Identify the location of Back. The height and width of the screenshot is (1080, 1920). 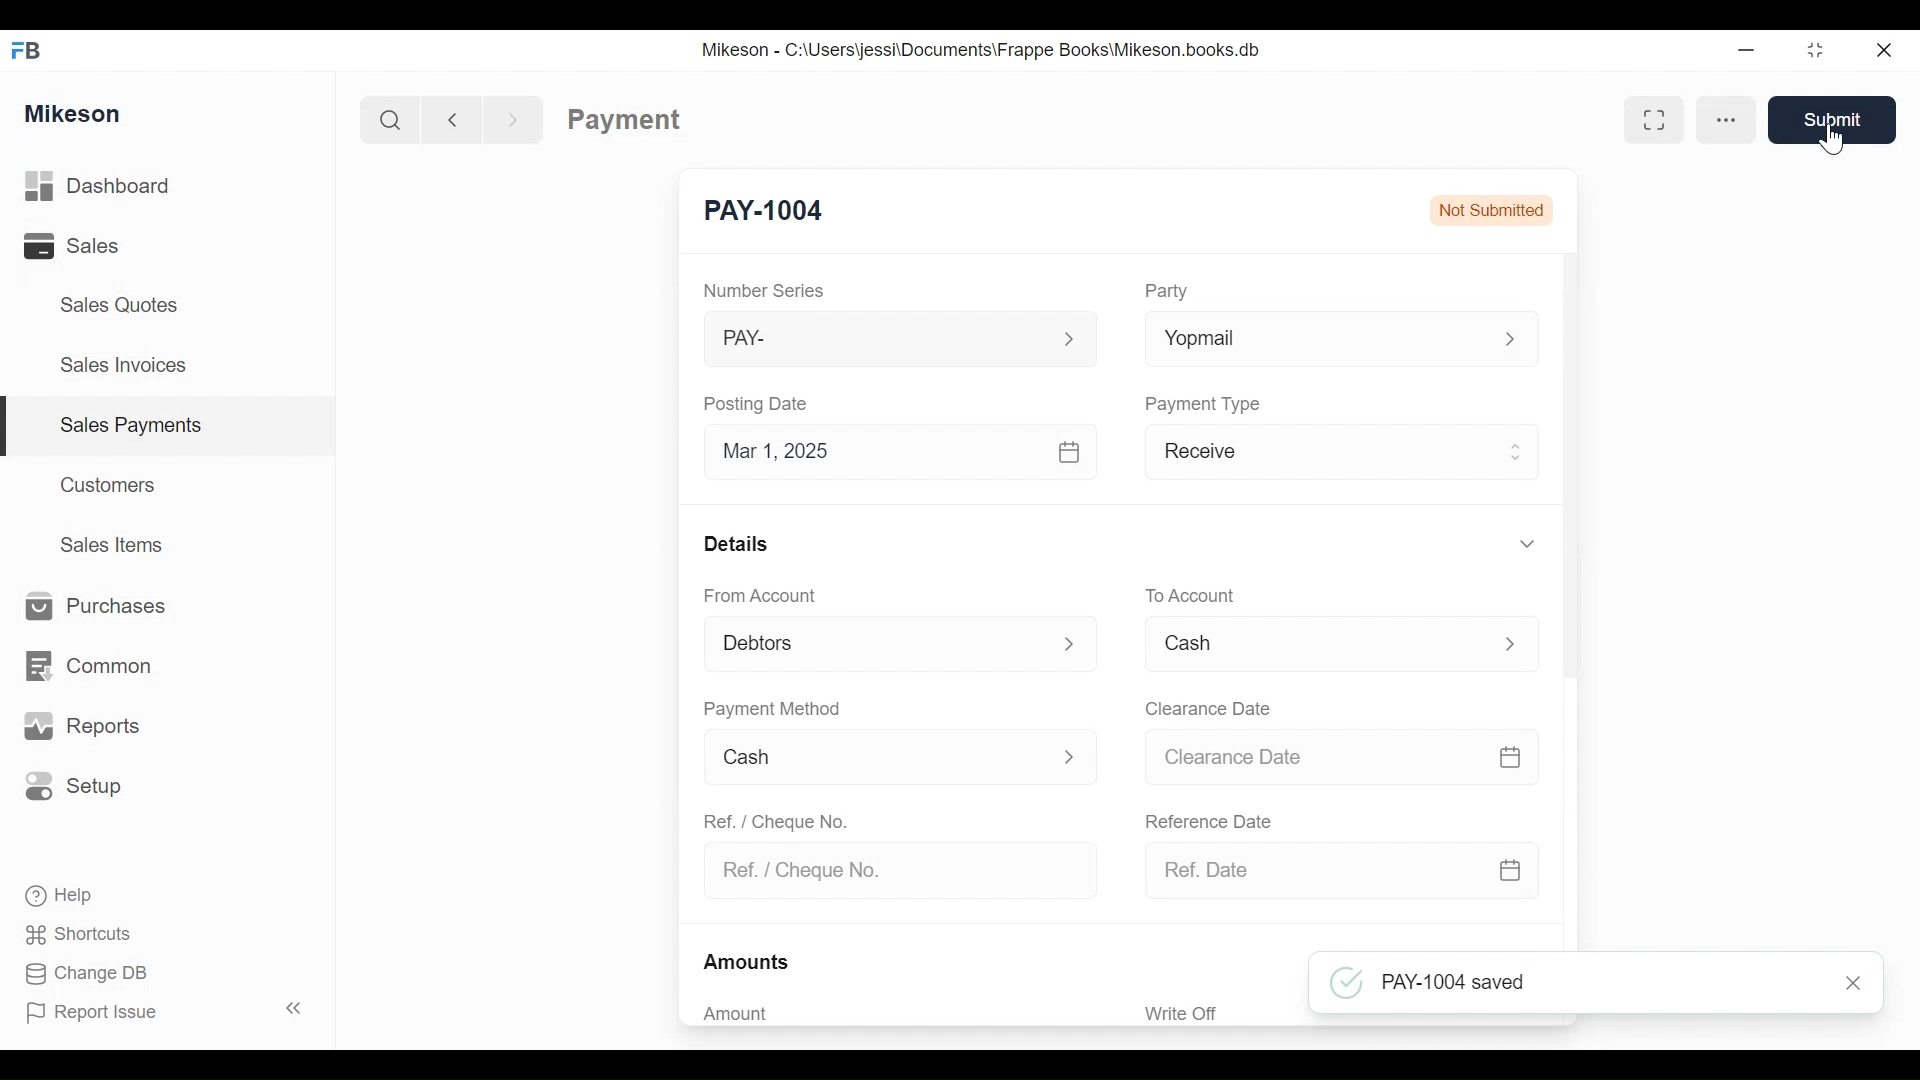
(461, 118).